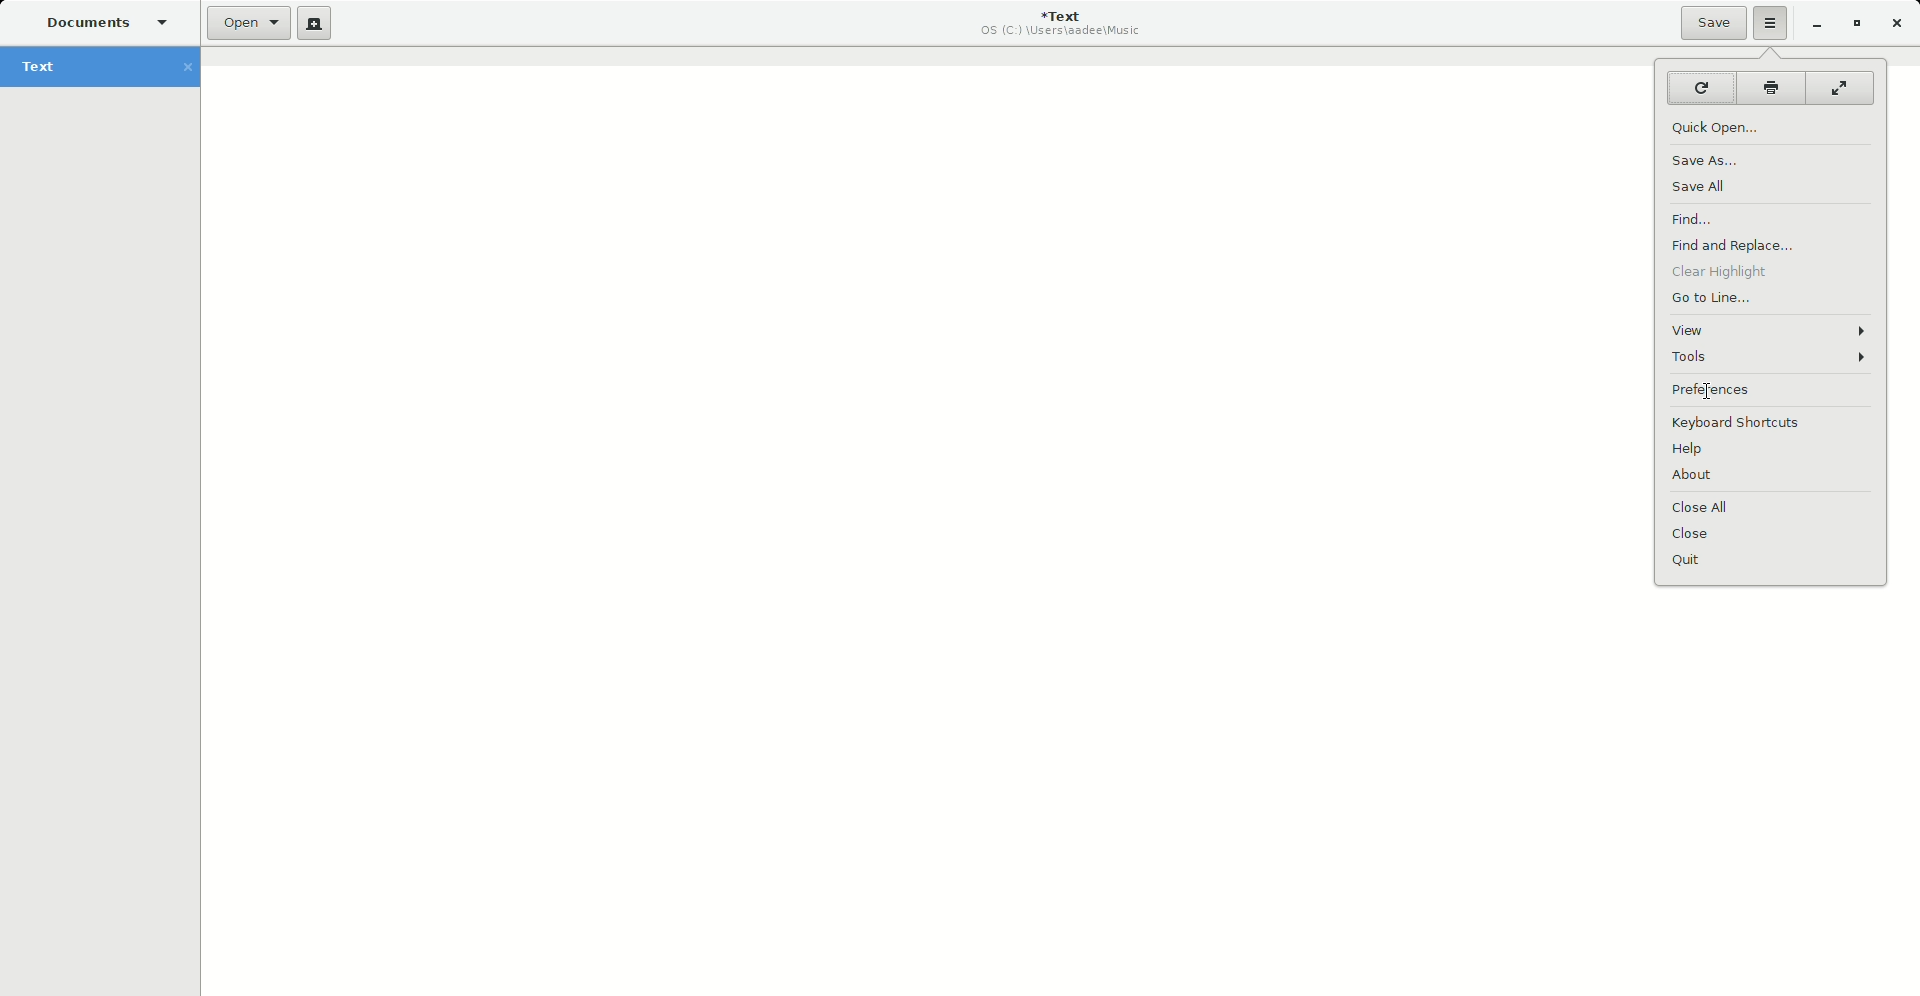 This screenshot has height=996, width=1920. Describe the element at coordinates (1723, 129) in the screenshot. I see `Quick Open` at that location.